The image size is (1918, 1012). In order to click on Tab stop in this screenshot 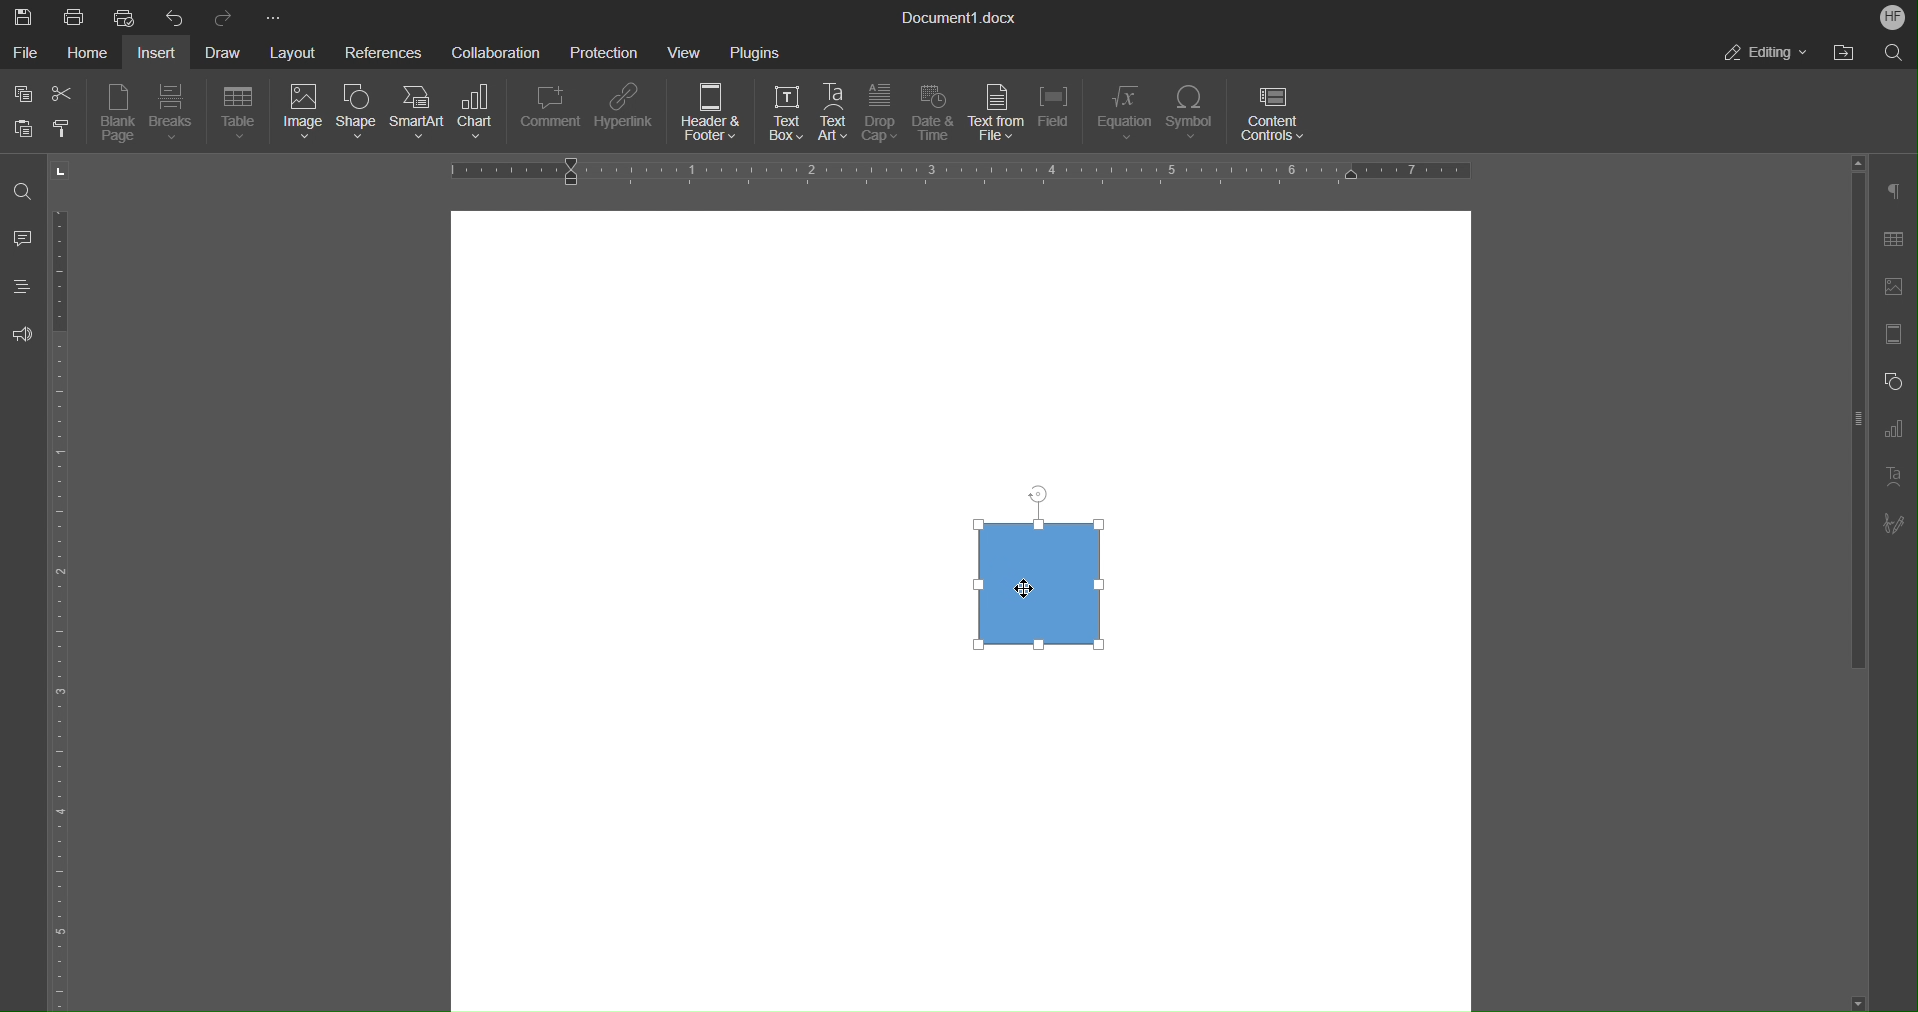, I will do `click(62, 171)`.